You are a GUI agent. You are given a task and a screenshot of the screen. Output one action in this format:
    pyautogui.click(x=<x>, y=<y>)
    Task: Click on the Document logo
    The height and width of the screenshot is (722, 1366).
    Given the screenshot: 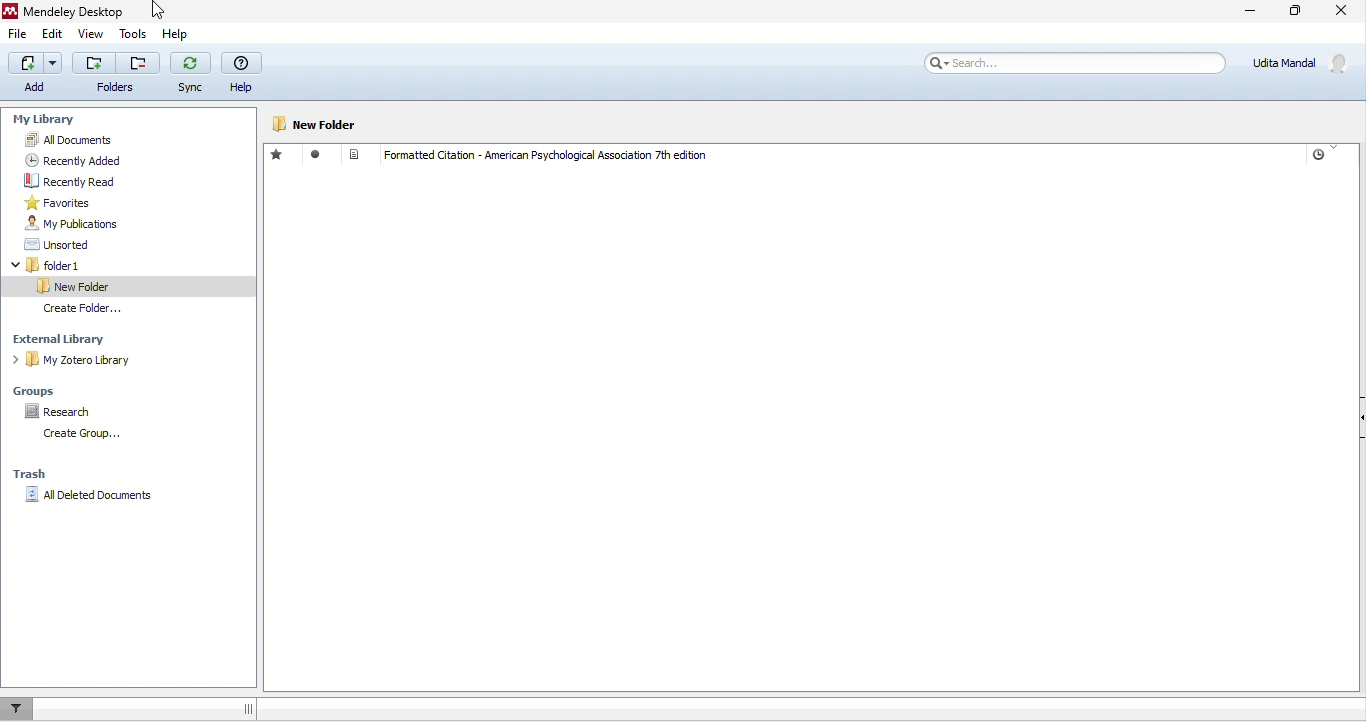 What is the action you would take?
    pyautogui.click(x=354, y=154)
    